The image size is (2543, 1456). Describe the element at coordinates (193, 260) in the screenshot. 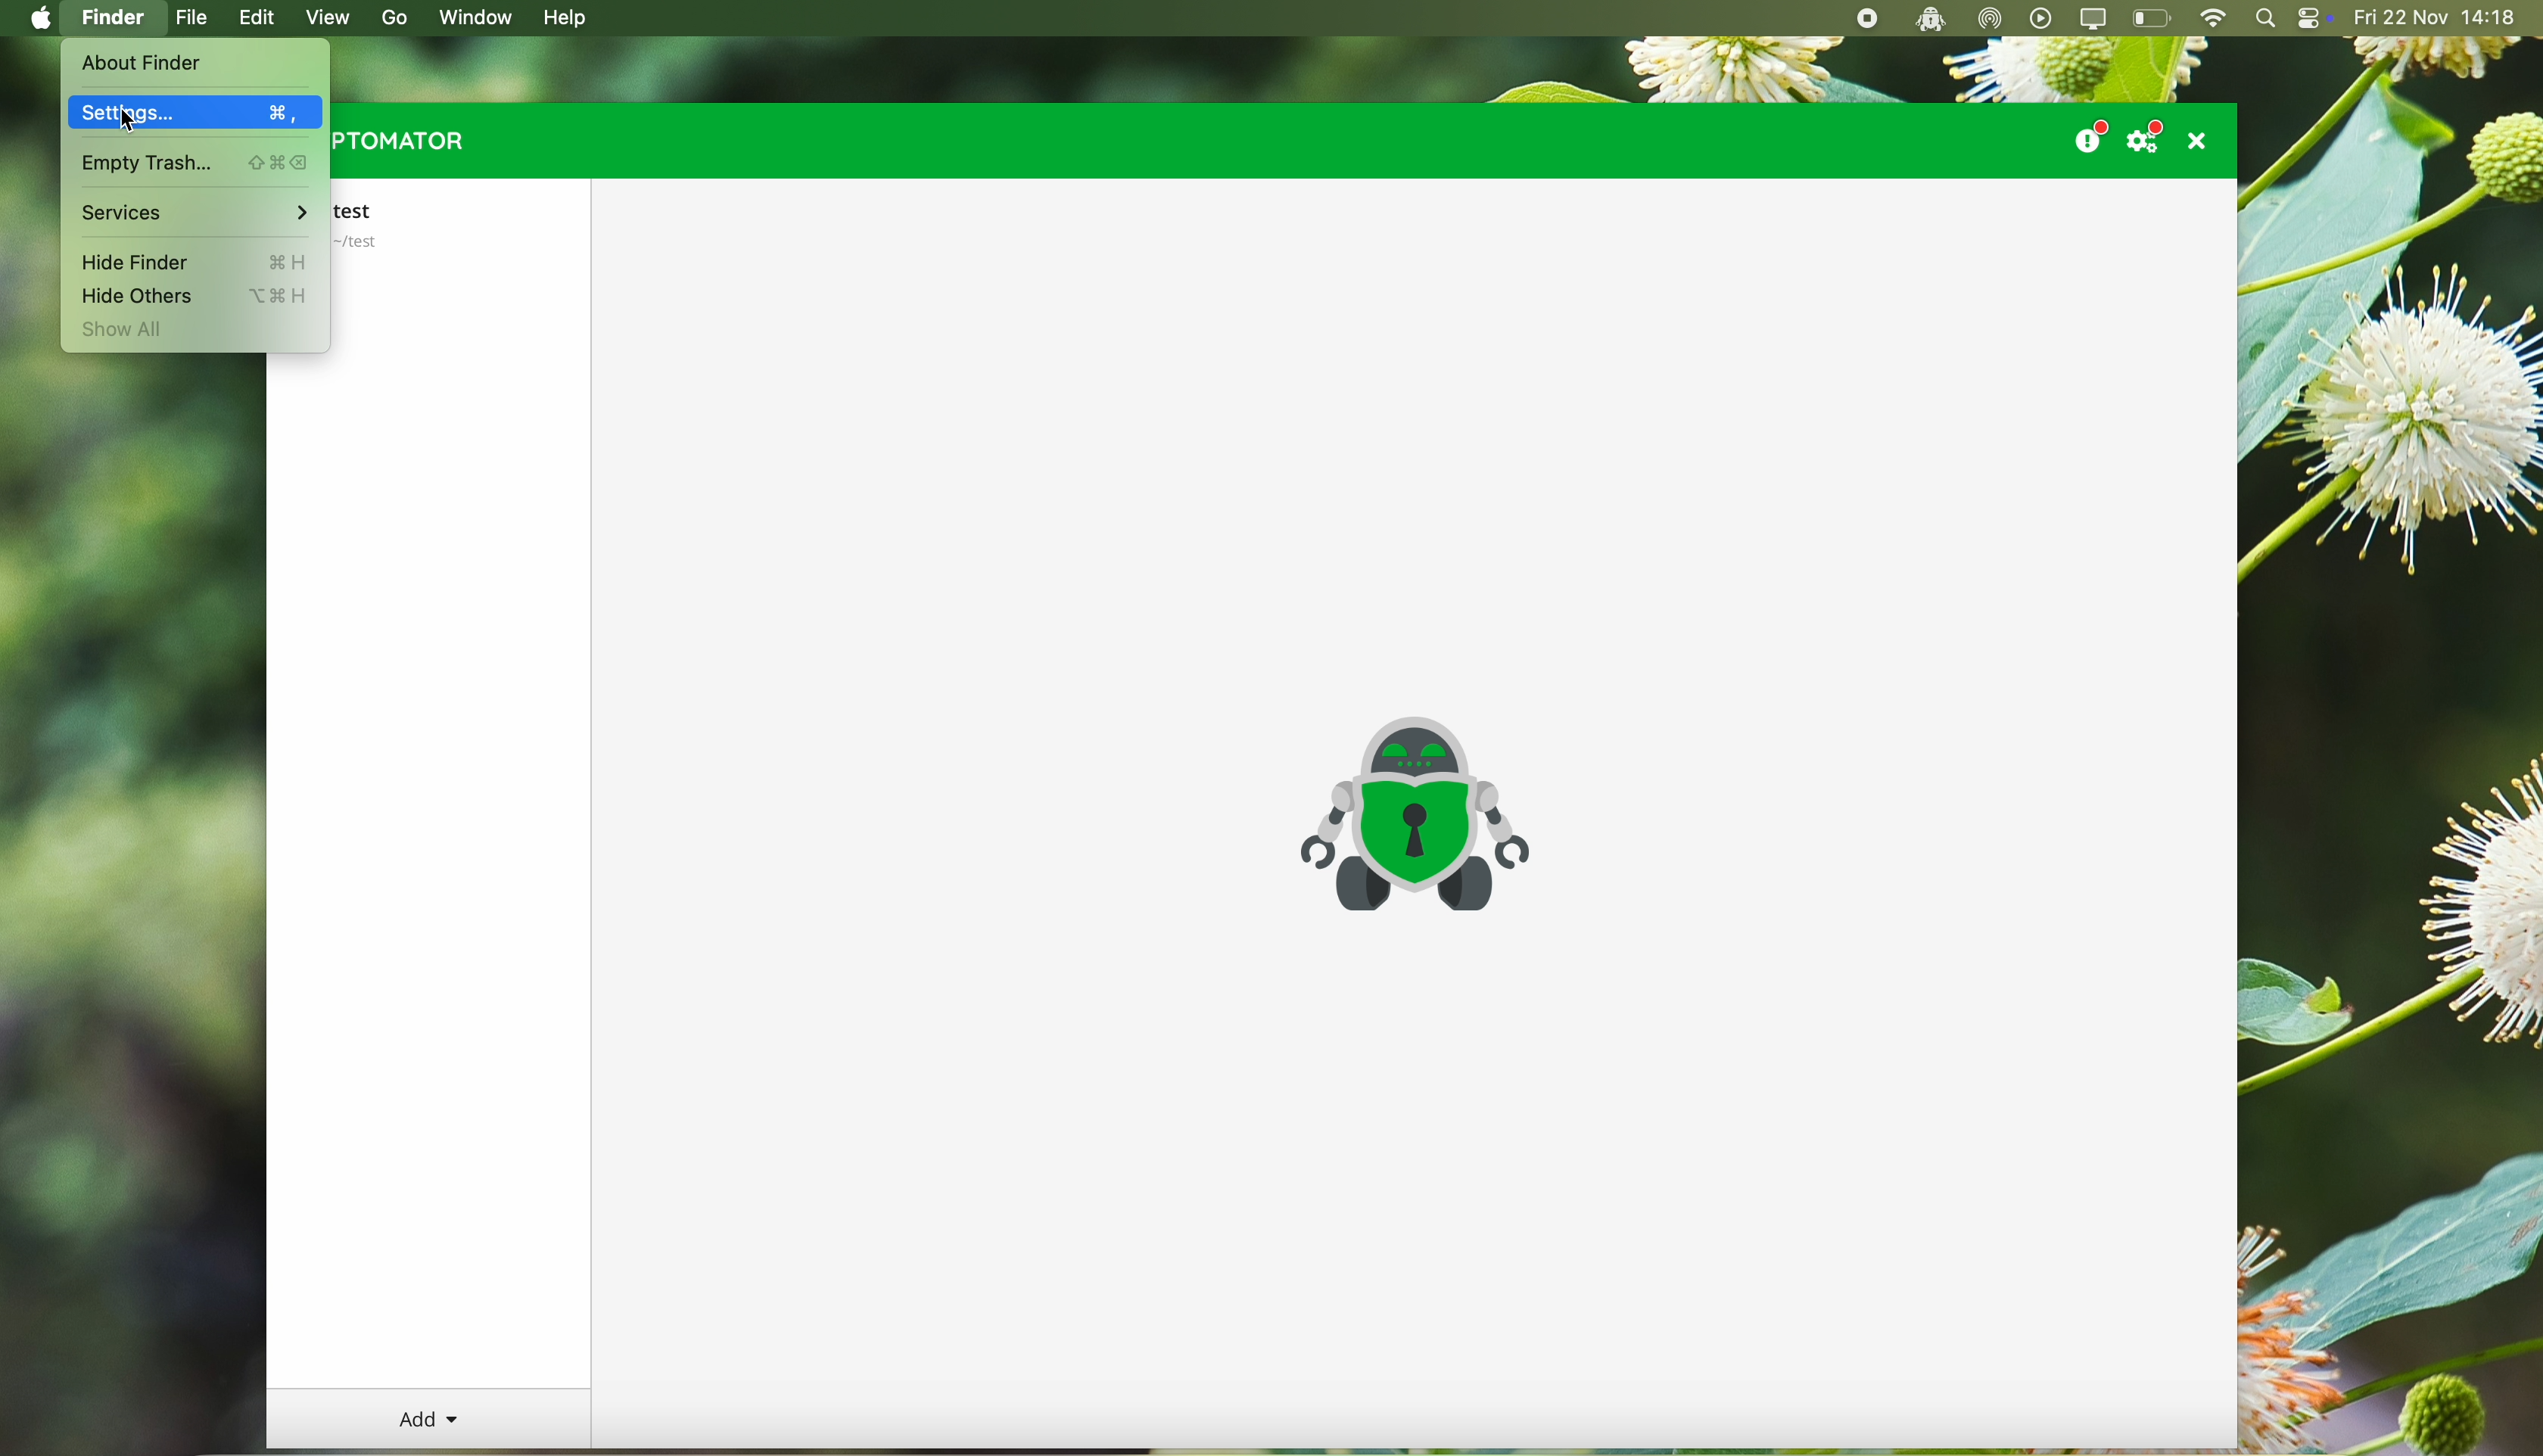

I see `hide finder` at that location.